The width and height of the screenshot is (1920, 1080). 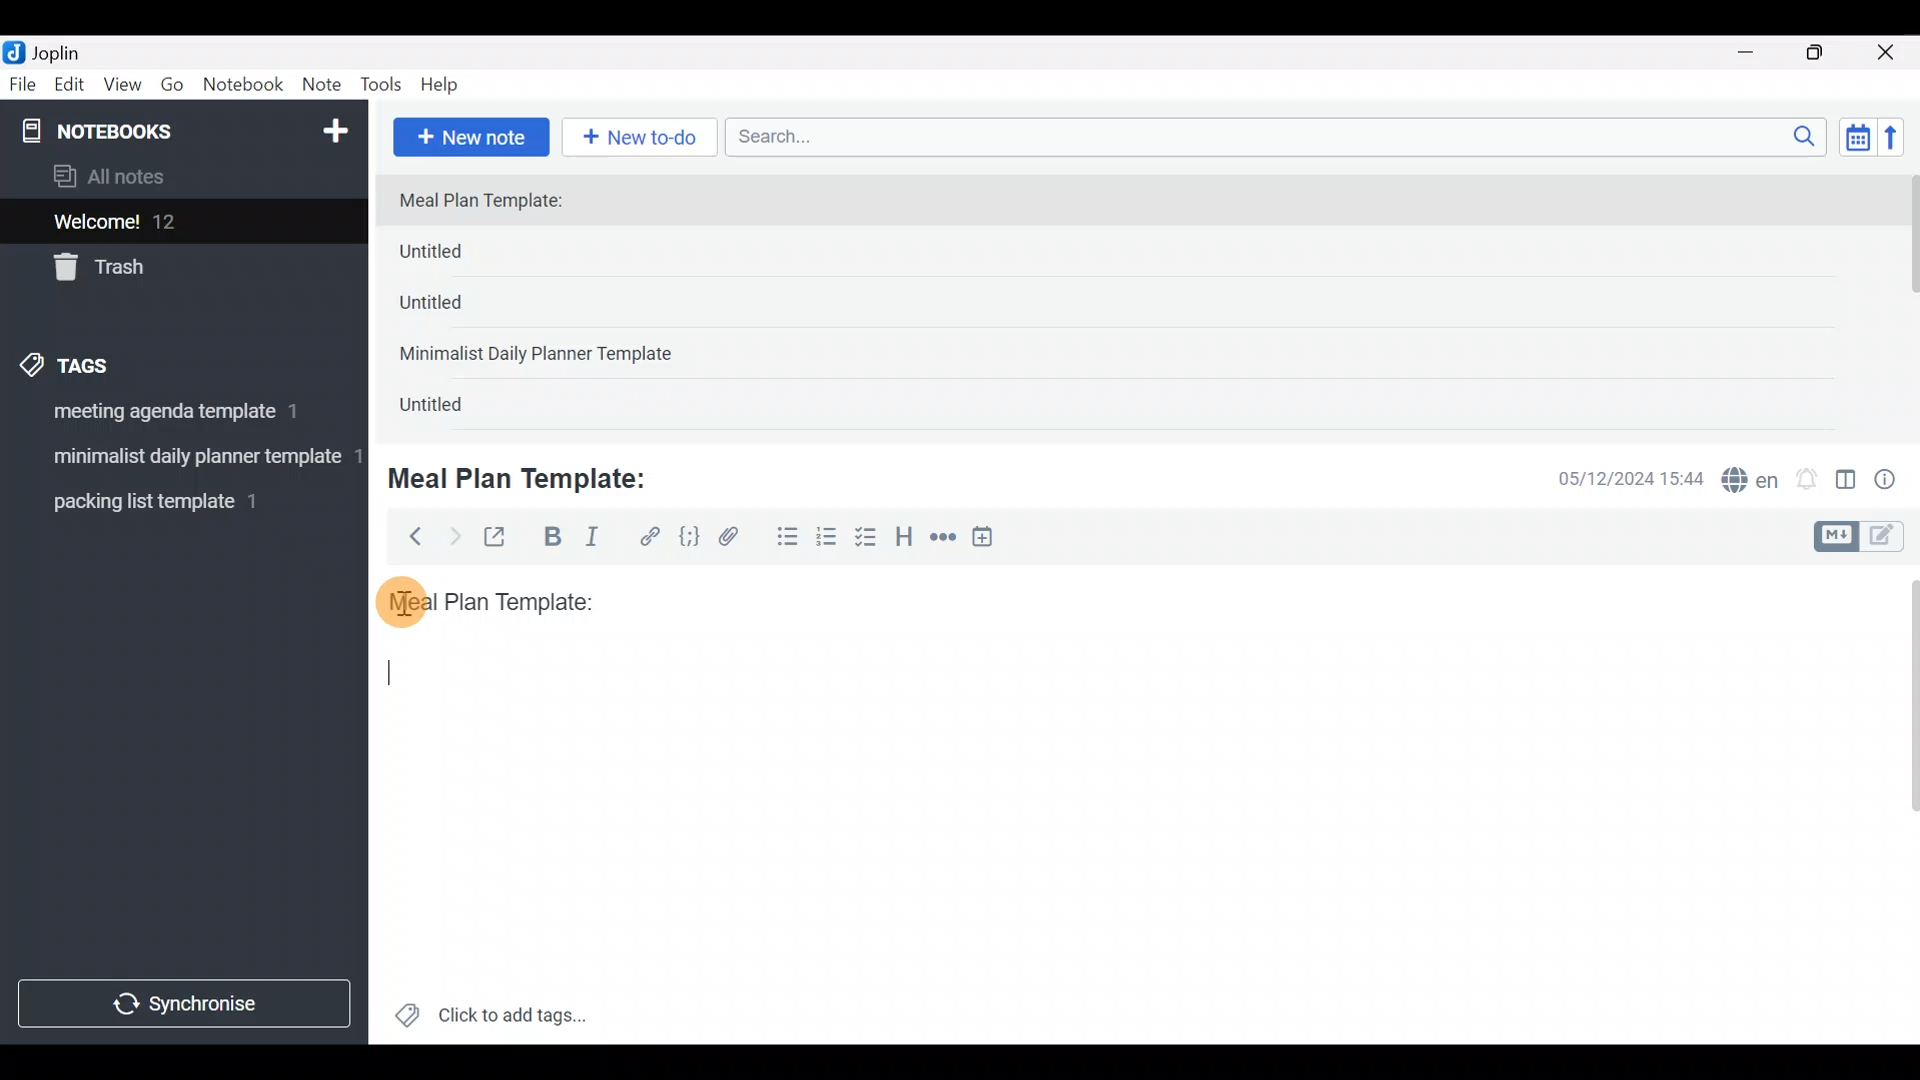 What do you see at coordinates (687, 536) in the screenshot?
I see `Code` at bounding box center [687, 536].